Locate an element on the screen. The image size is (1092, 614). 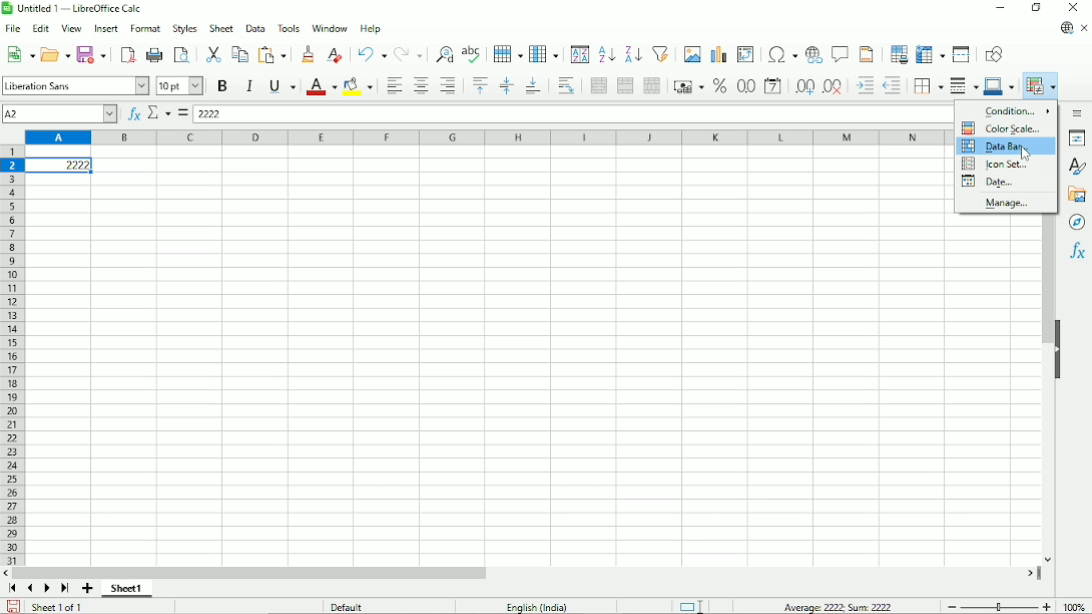
Align bottom is located at coordinates (533, 86).